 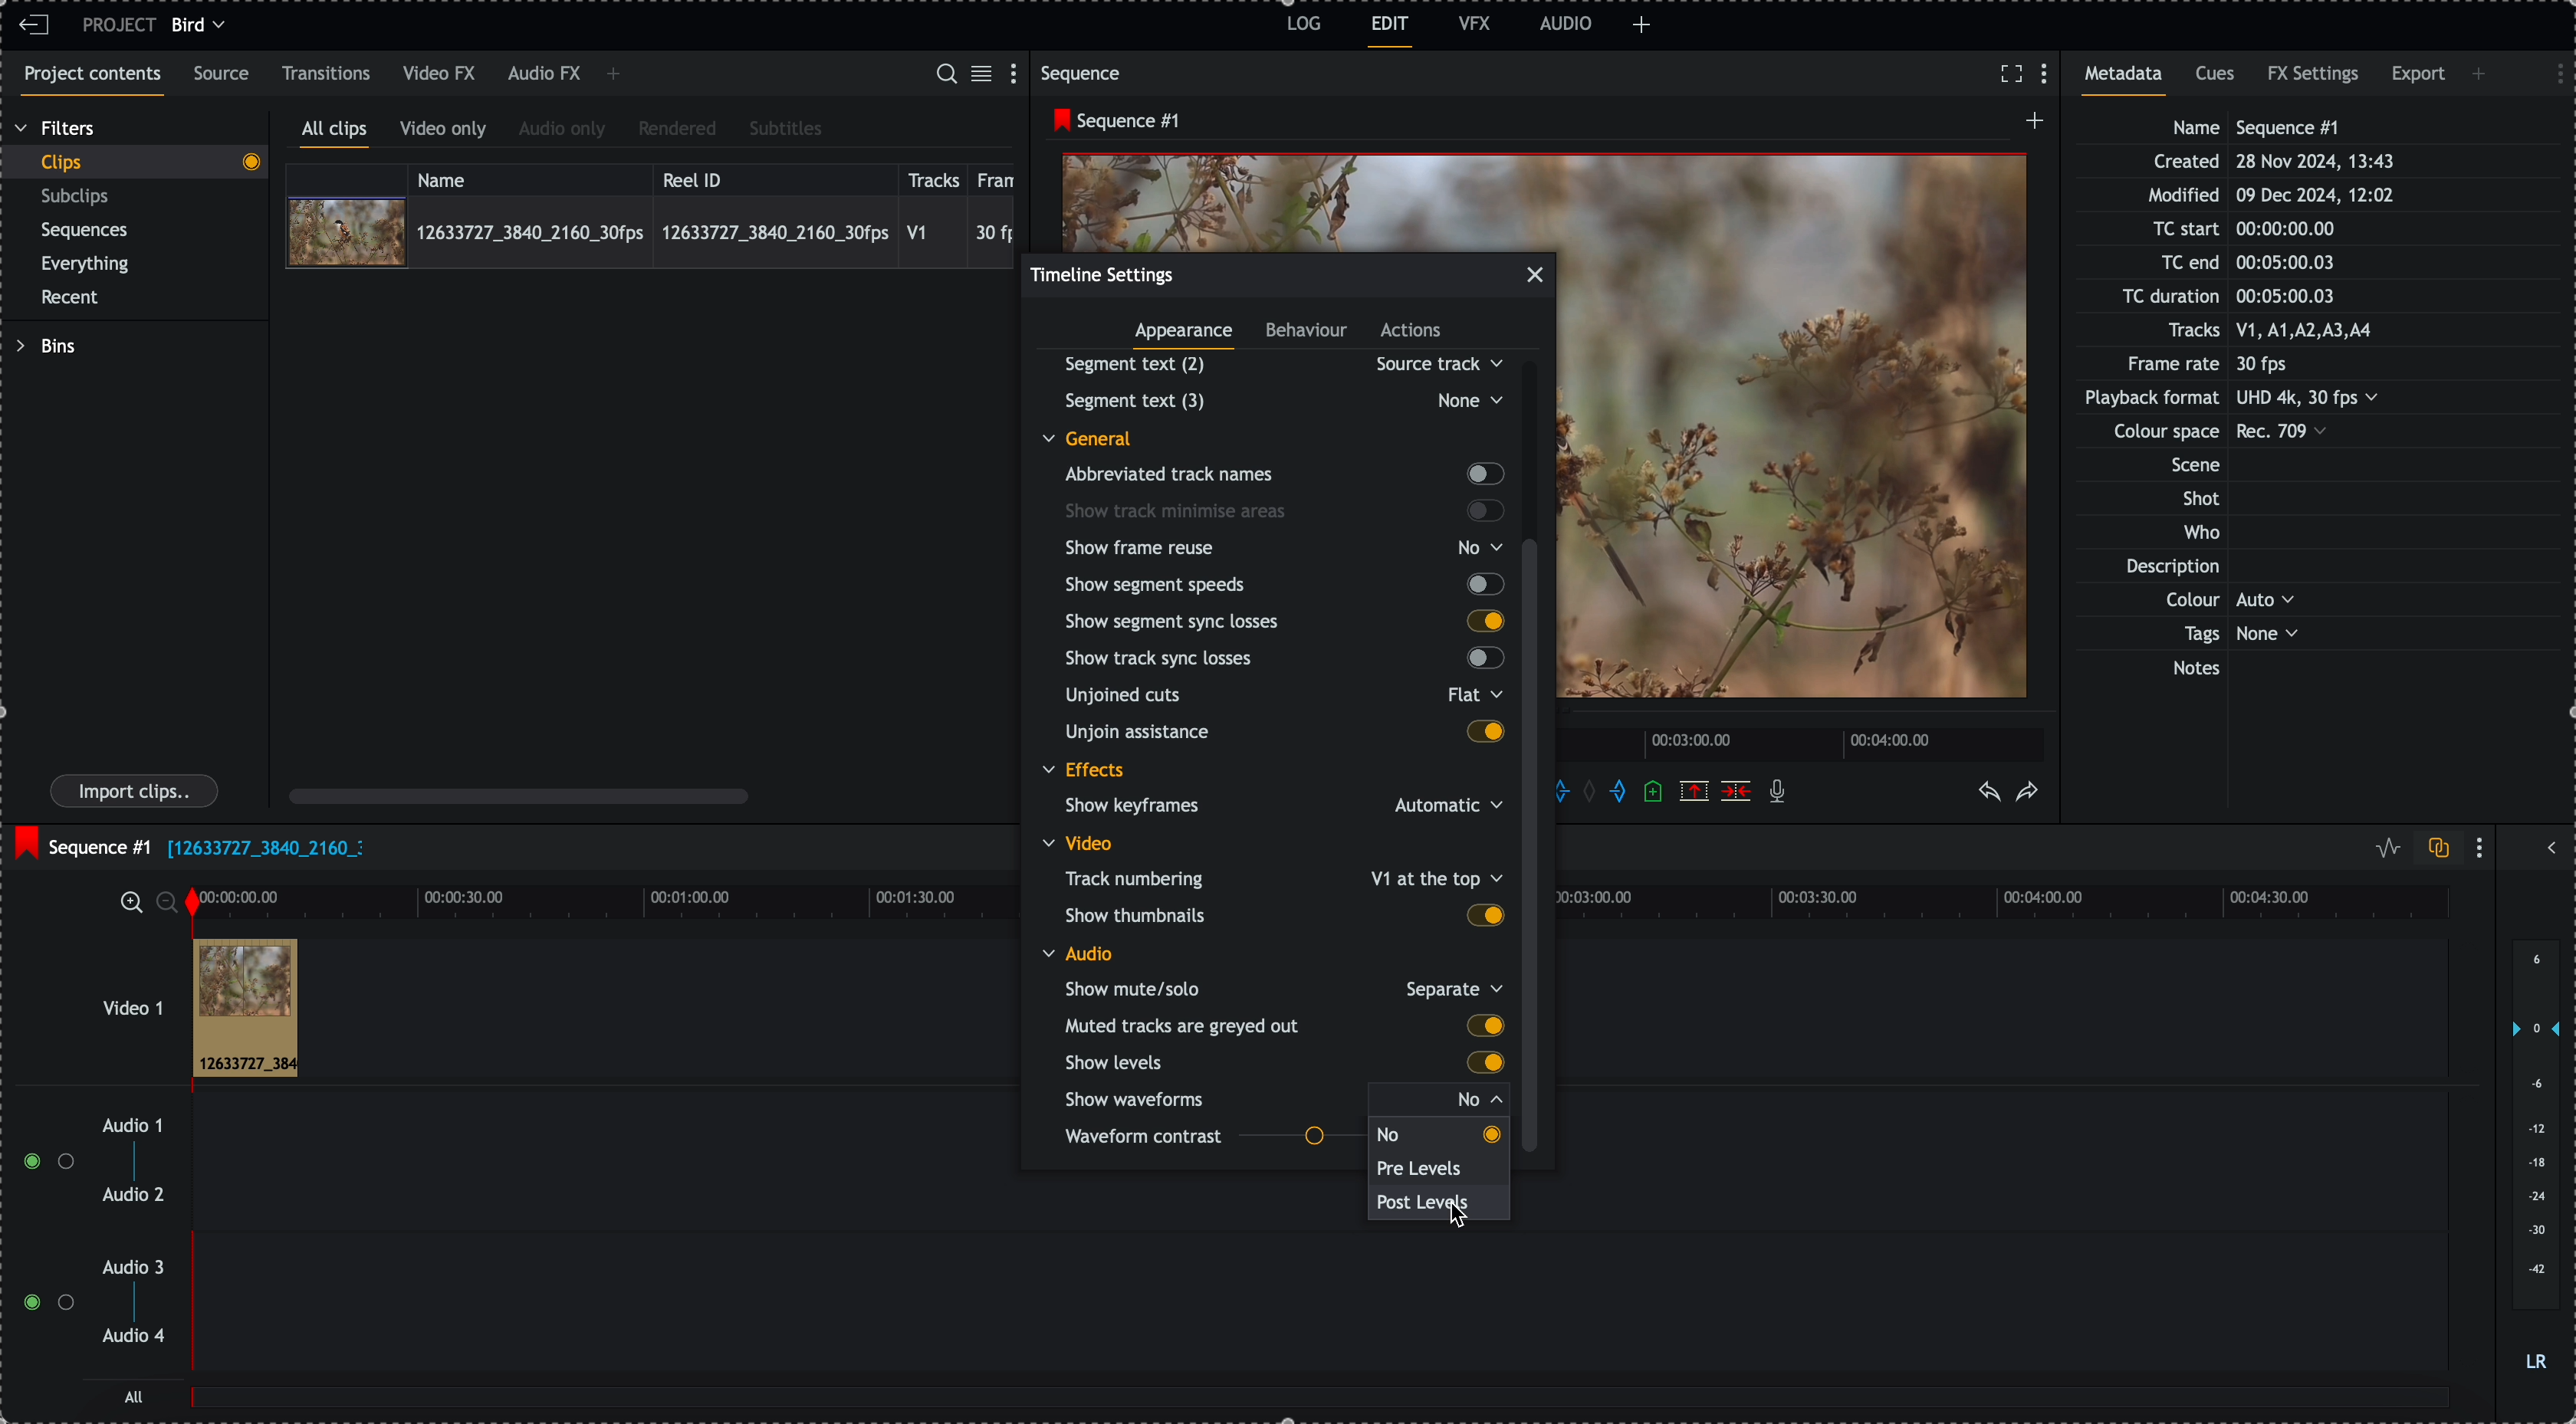 What do you see at coordinates (2251, 400) in the screenshot?
I see `metadata` at bounding box center [2251, 400].